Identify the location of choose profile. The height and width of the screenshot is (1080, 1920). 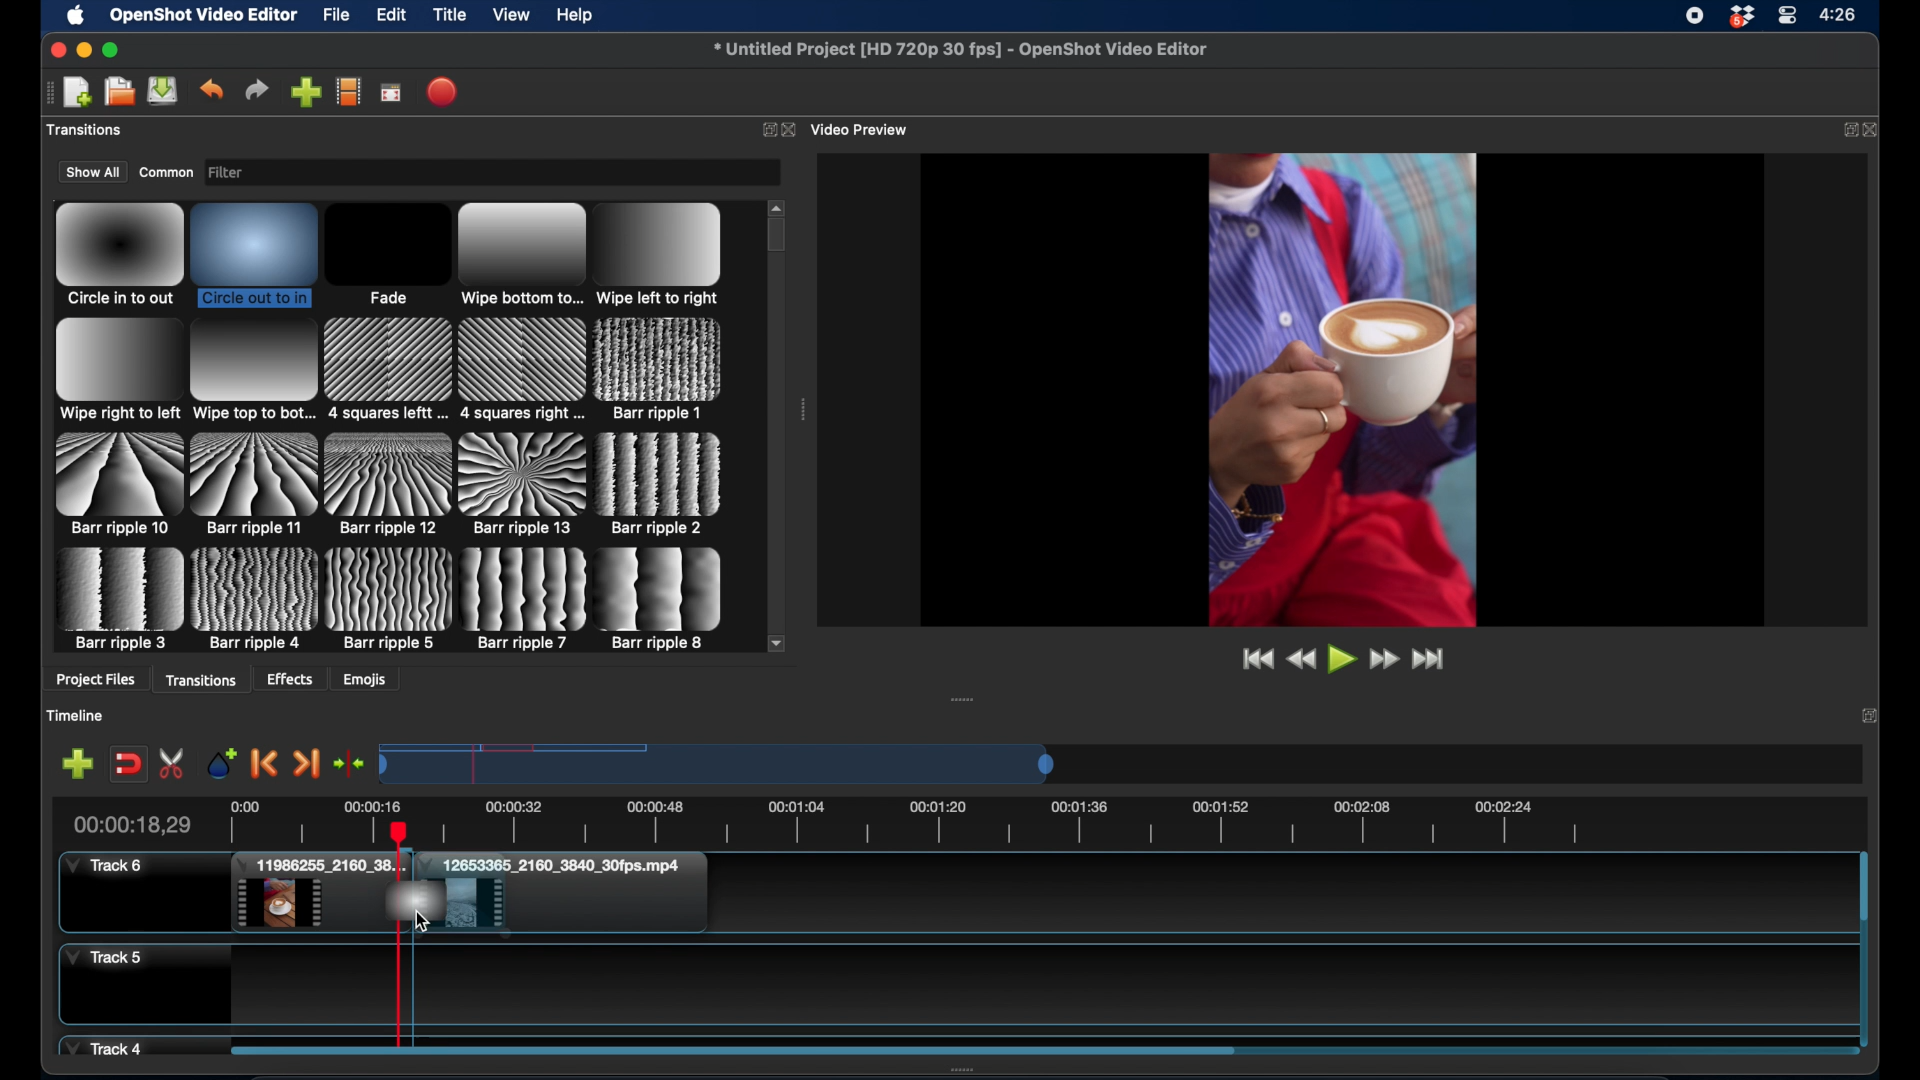
(348, 91).